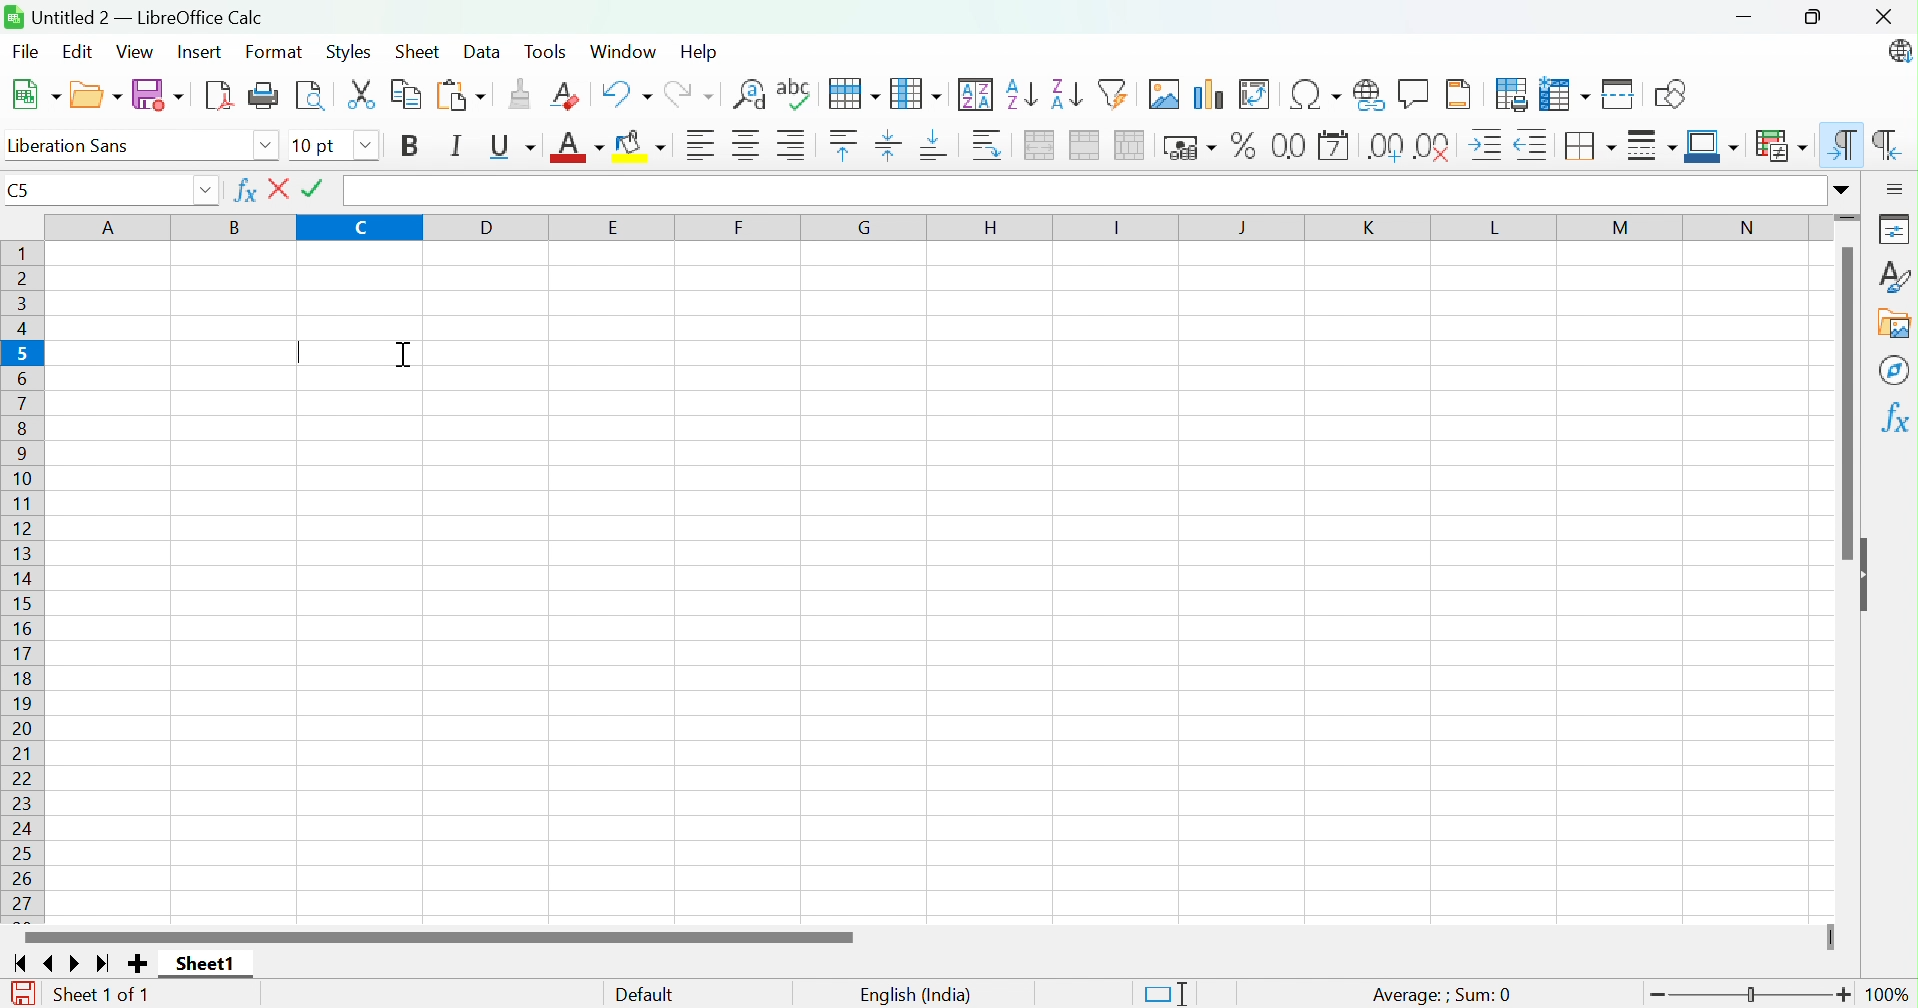 Image resolution: width=1918 pixels, height=1008 pixels. I want to click on Close, so click(281, 189).